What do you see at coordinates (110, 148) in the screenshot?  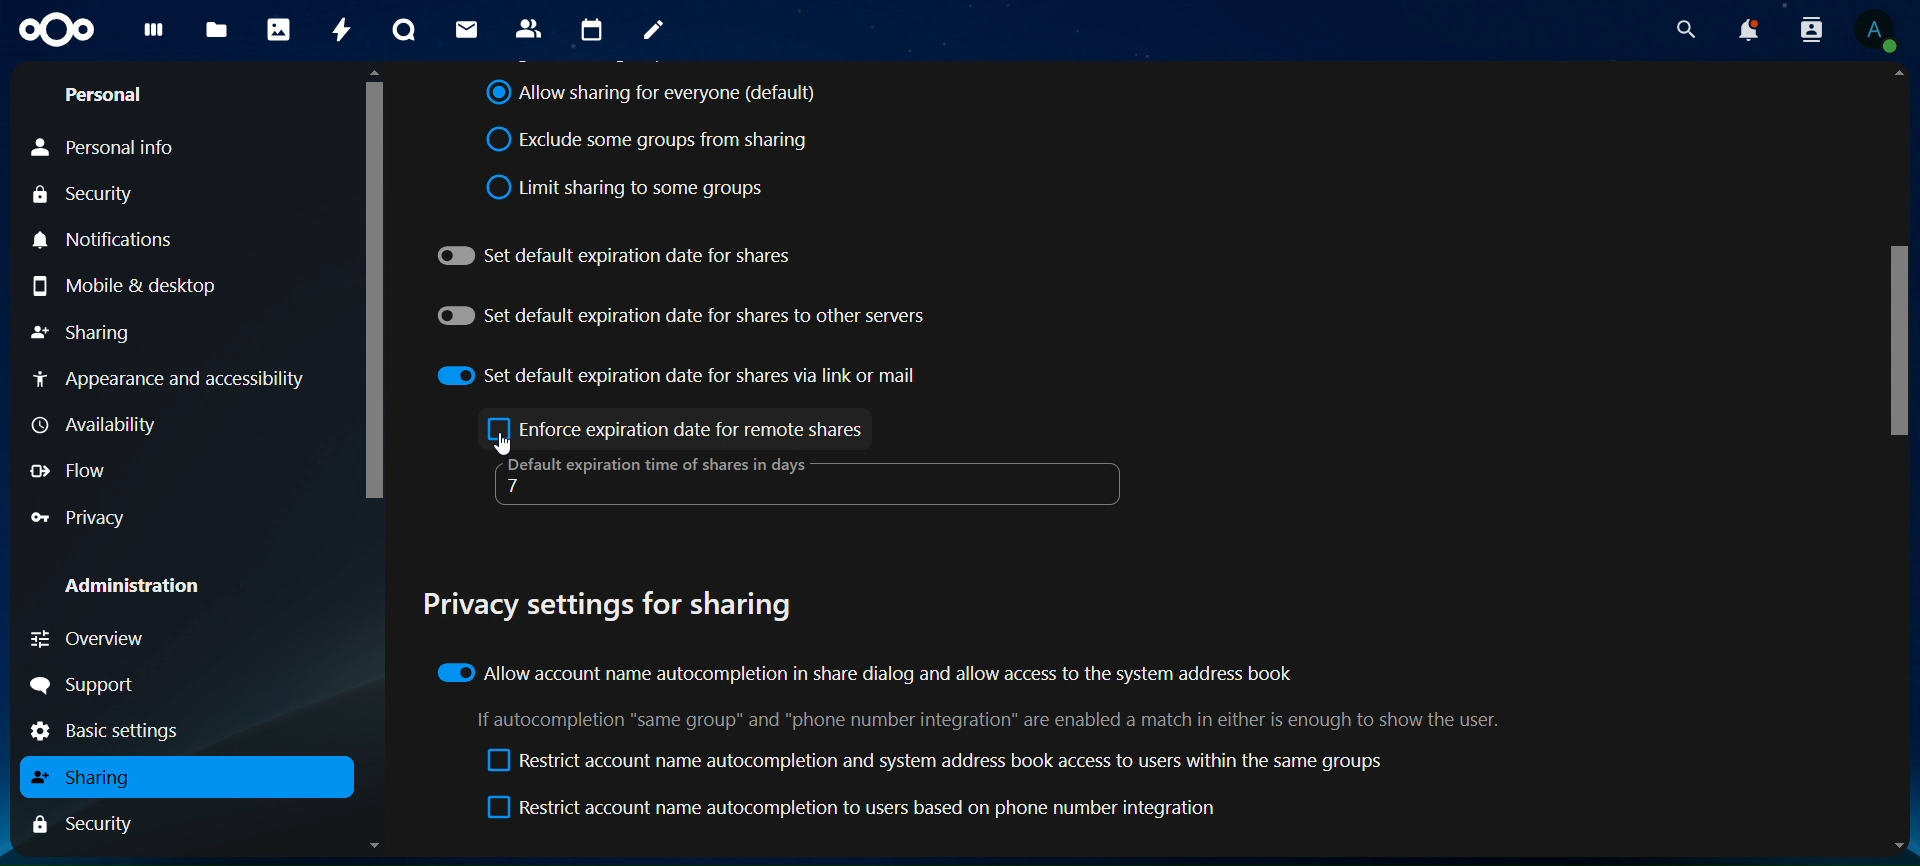 I see `personal info` at bounding box center [110, 148].